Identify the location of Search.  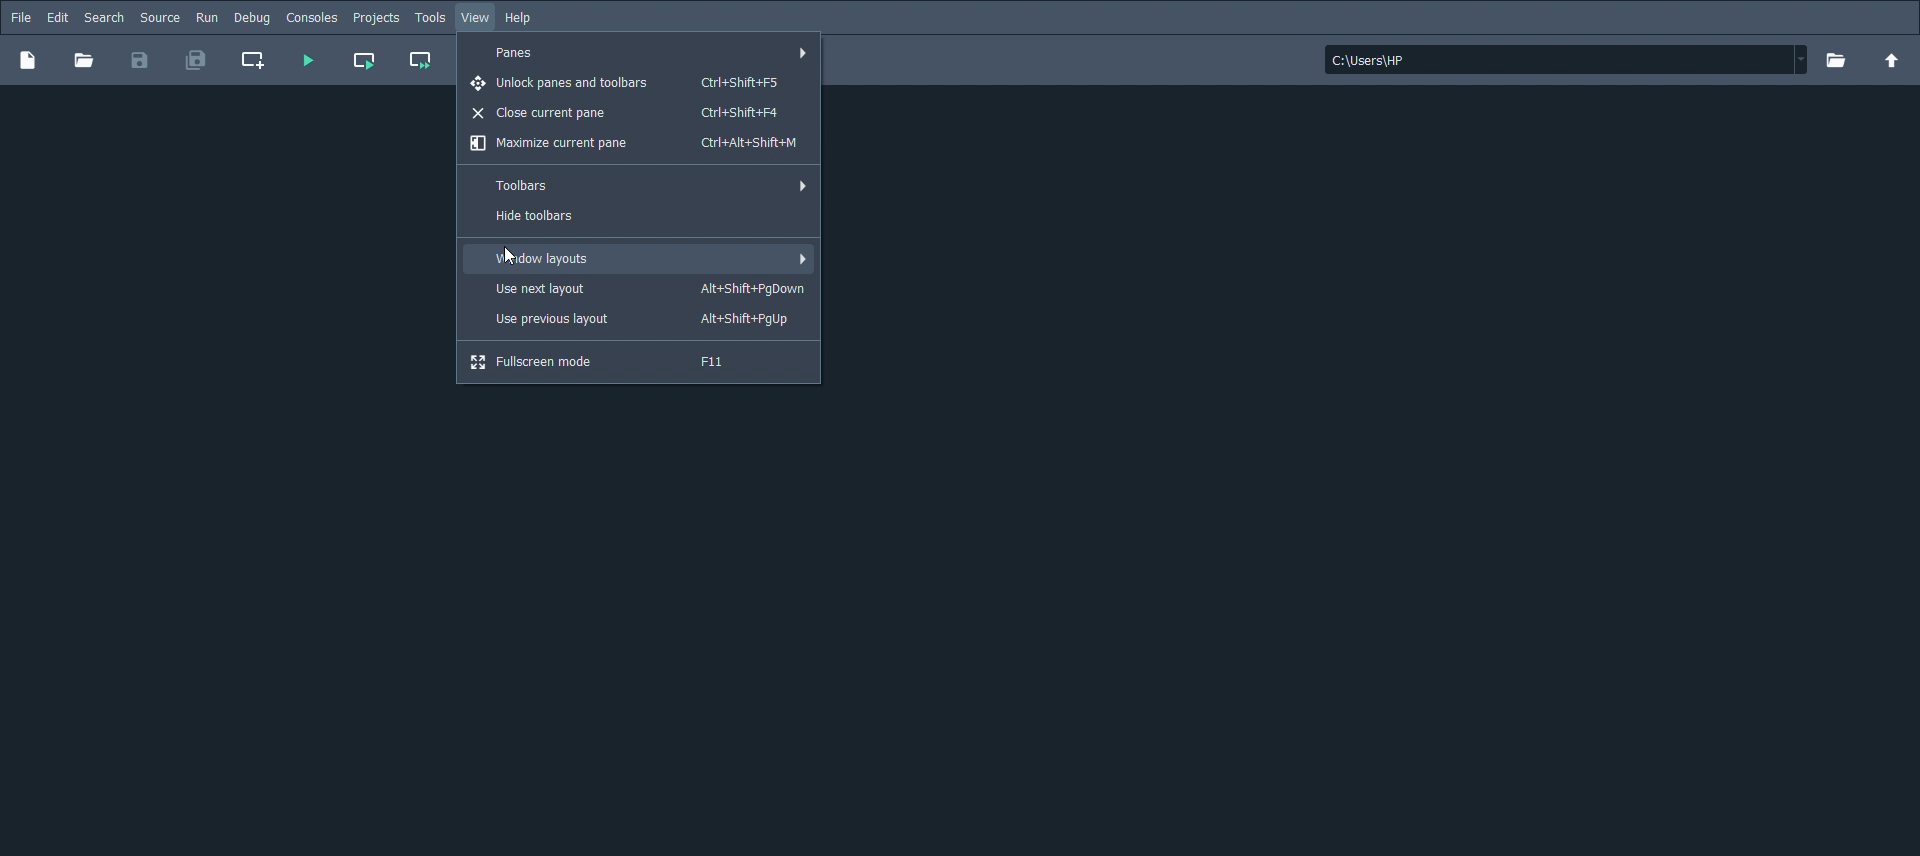
(103, 17).